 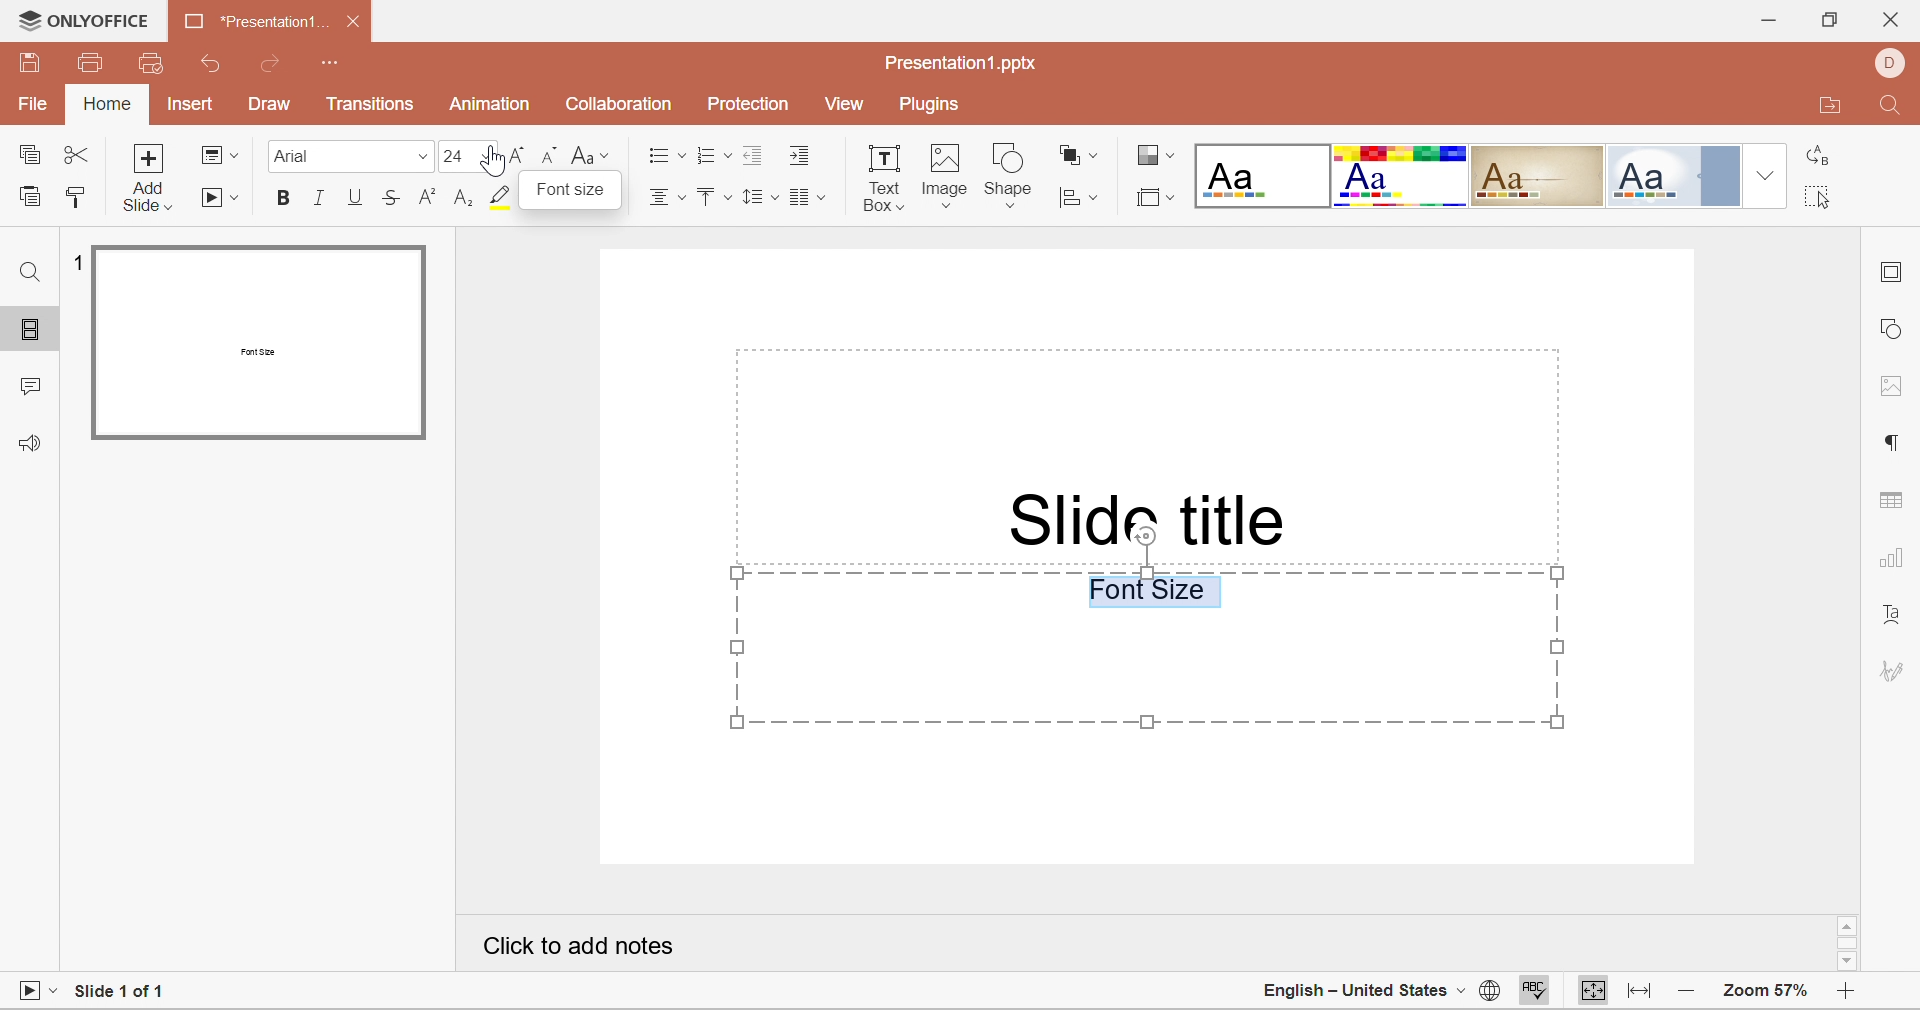 What do you see at coordinates (928, 106) in the screenshot?
I see `Plugins` at bounding box center [928, 106].